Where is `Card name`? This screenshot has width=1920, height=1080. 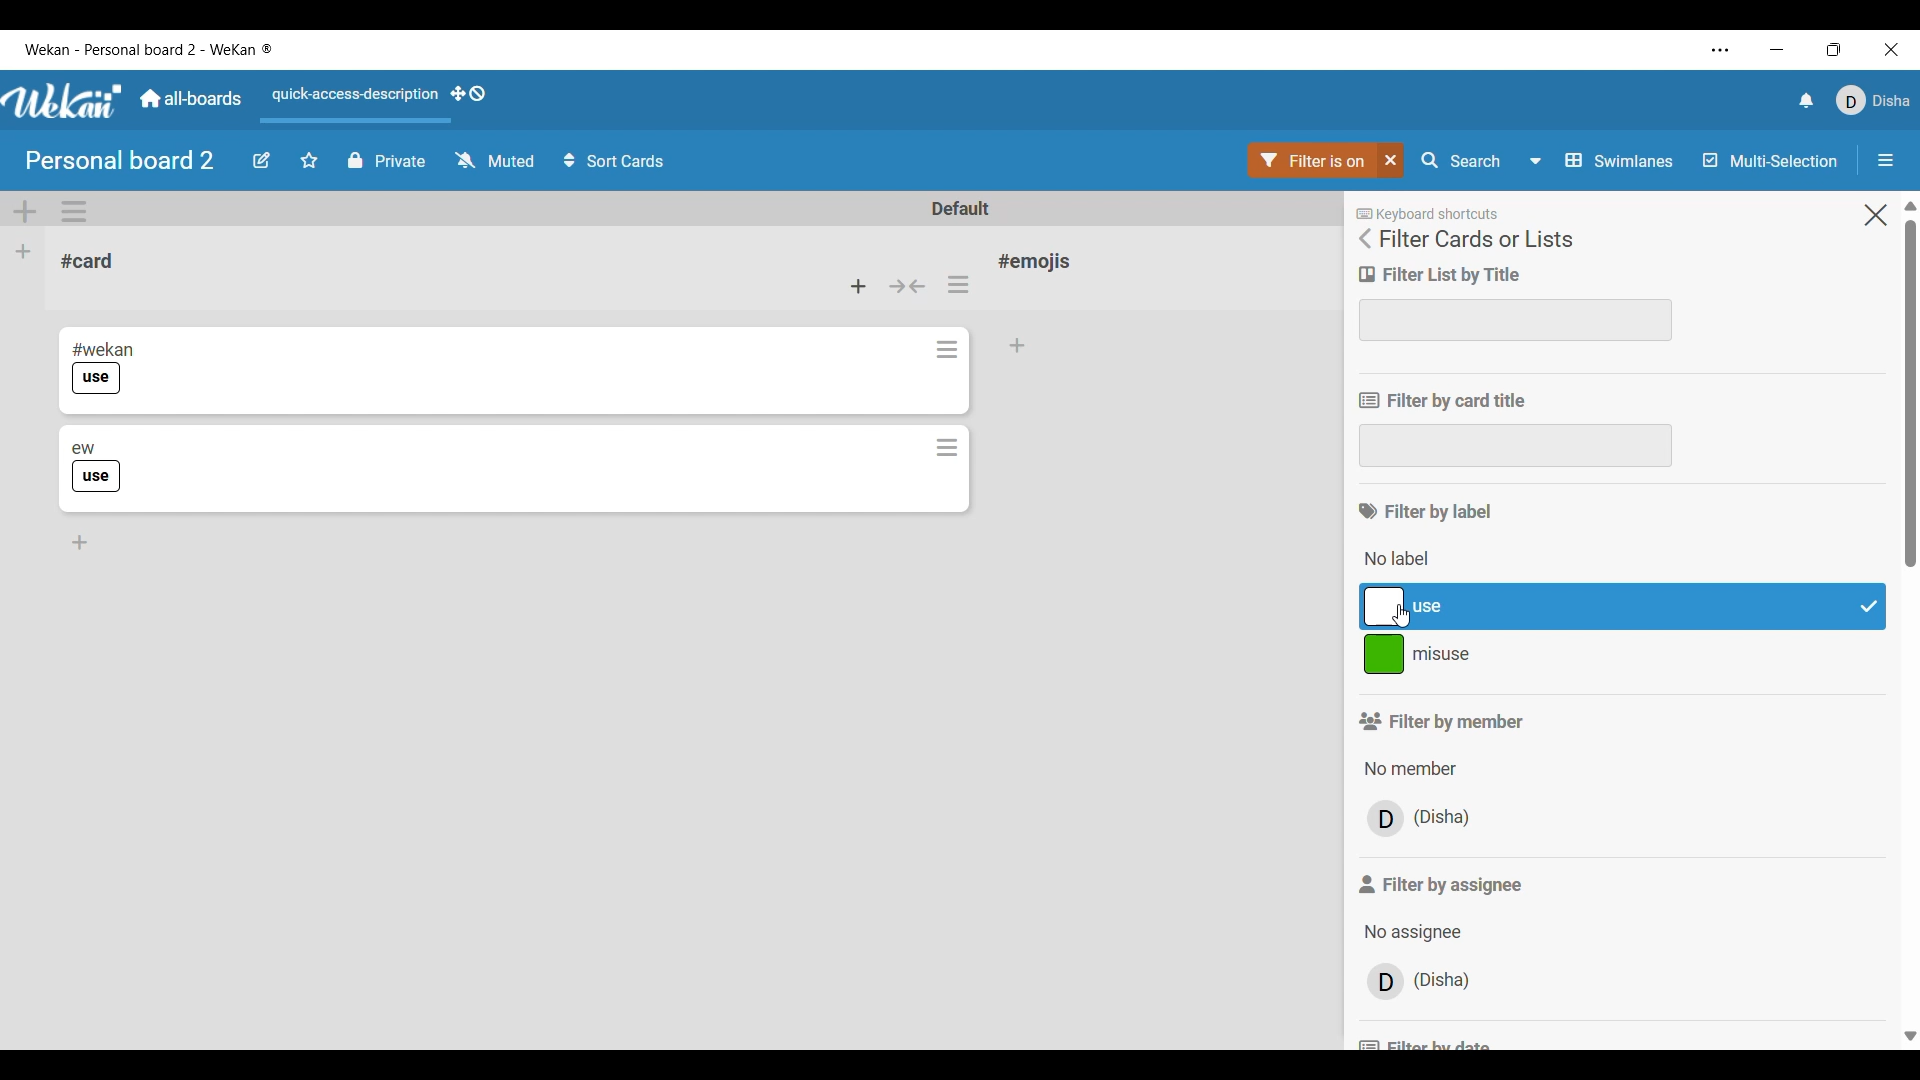
Card name is located at coordinates (87, 261).